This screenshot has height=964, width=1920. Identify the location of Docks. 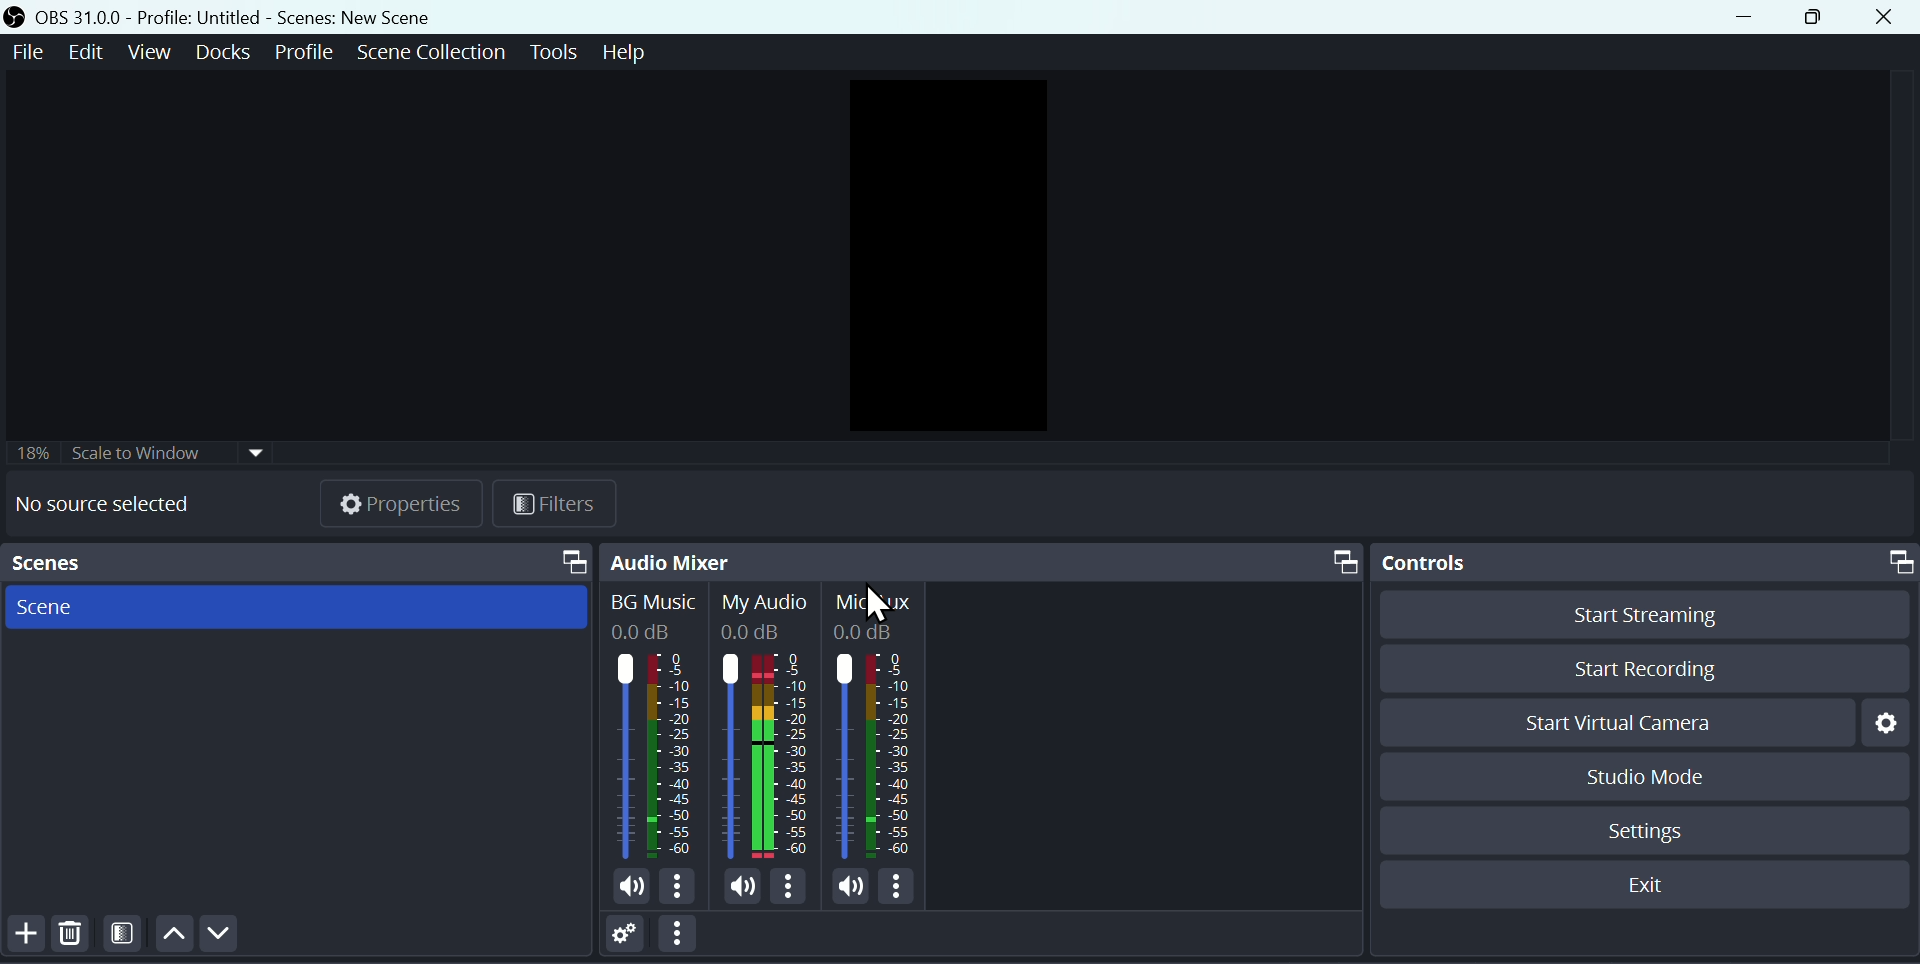
(220, 51).